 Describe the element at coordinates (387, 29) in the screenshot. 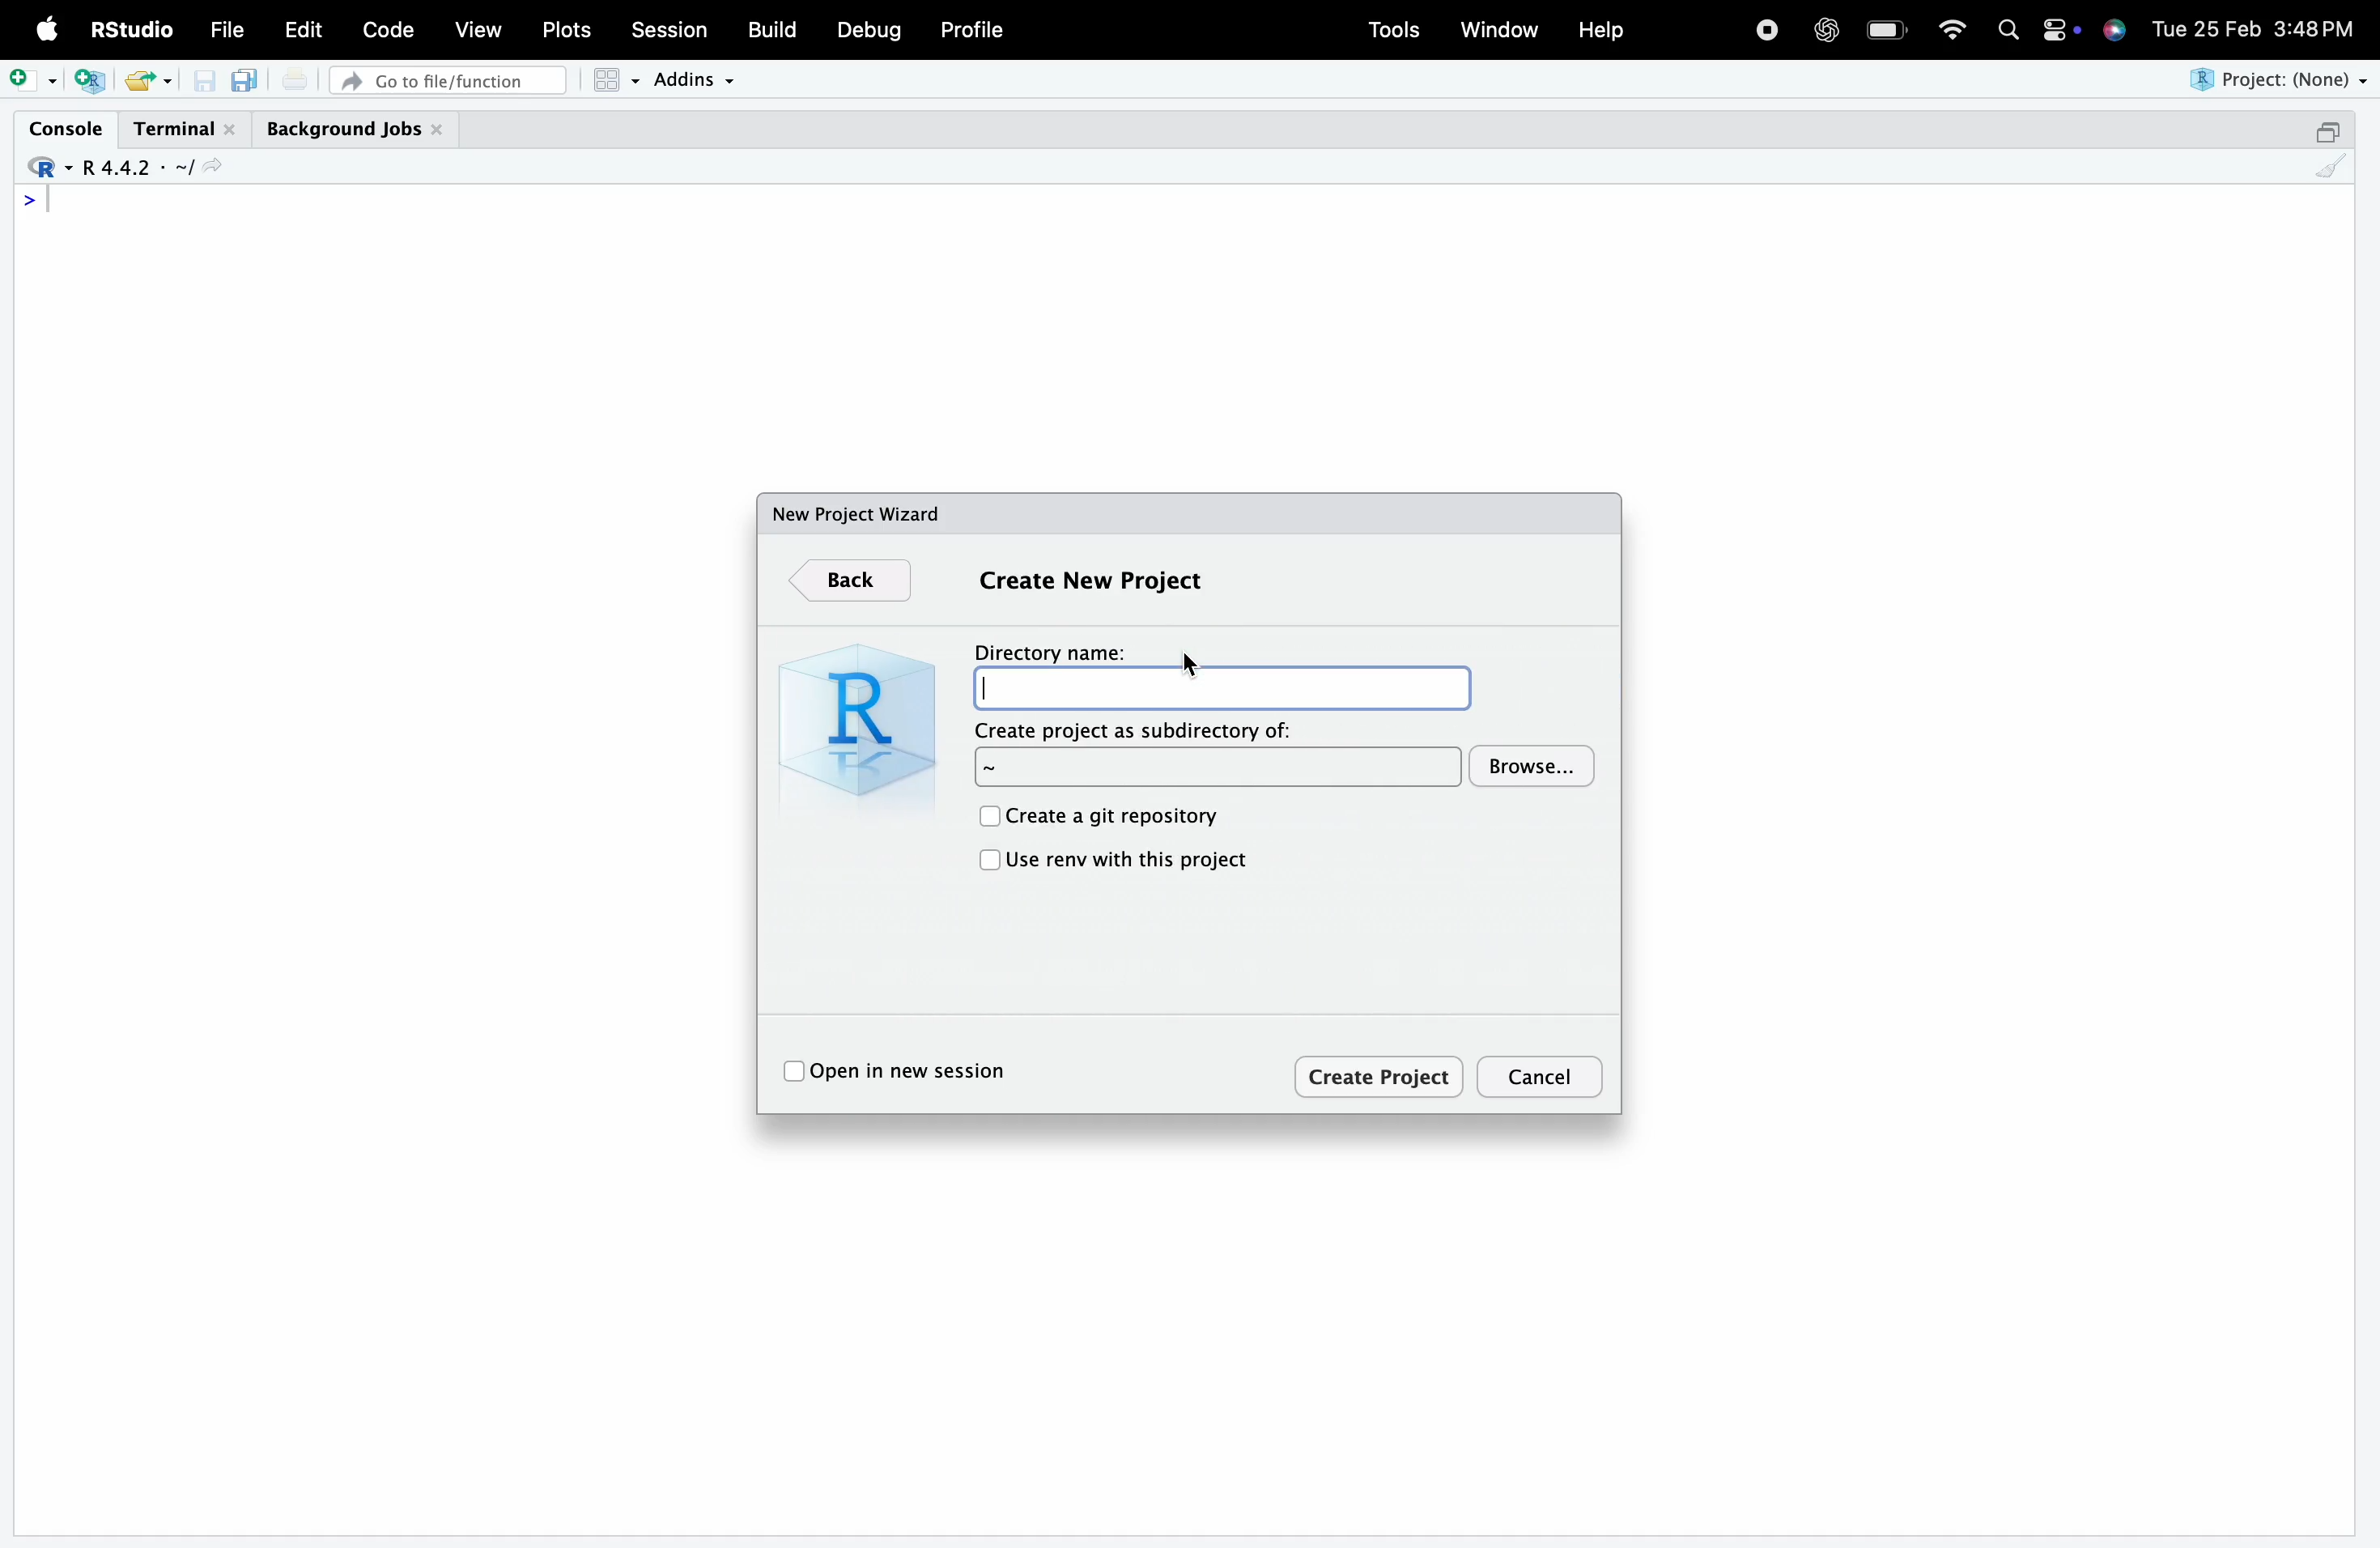

I see `Code` at that location.